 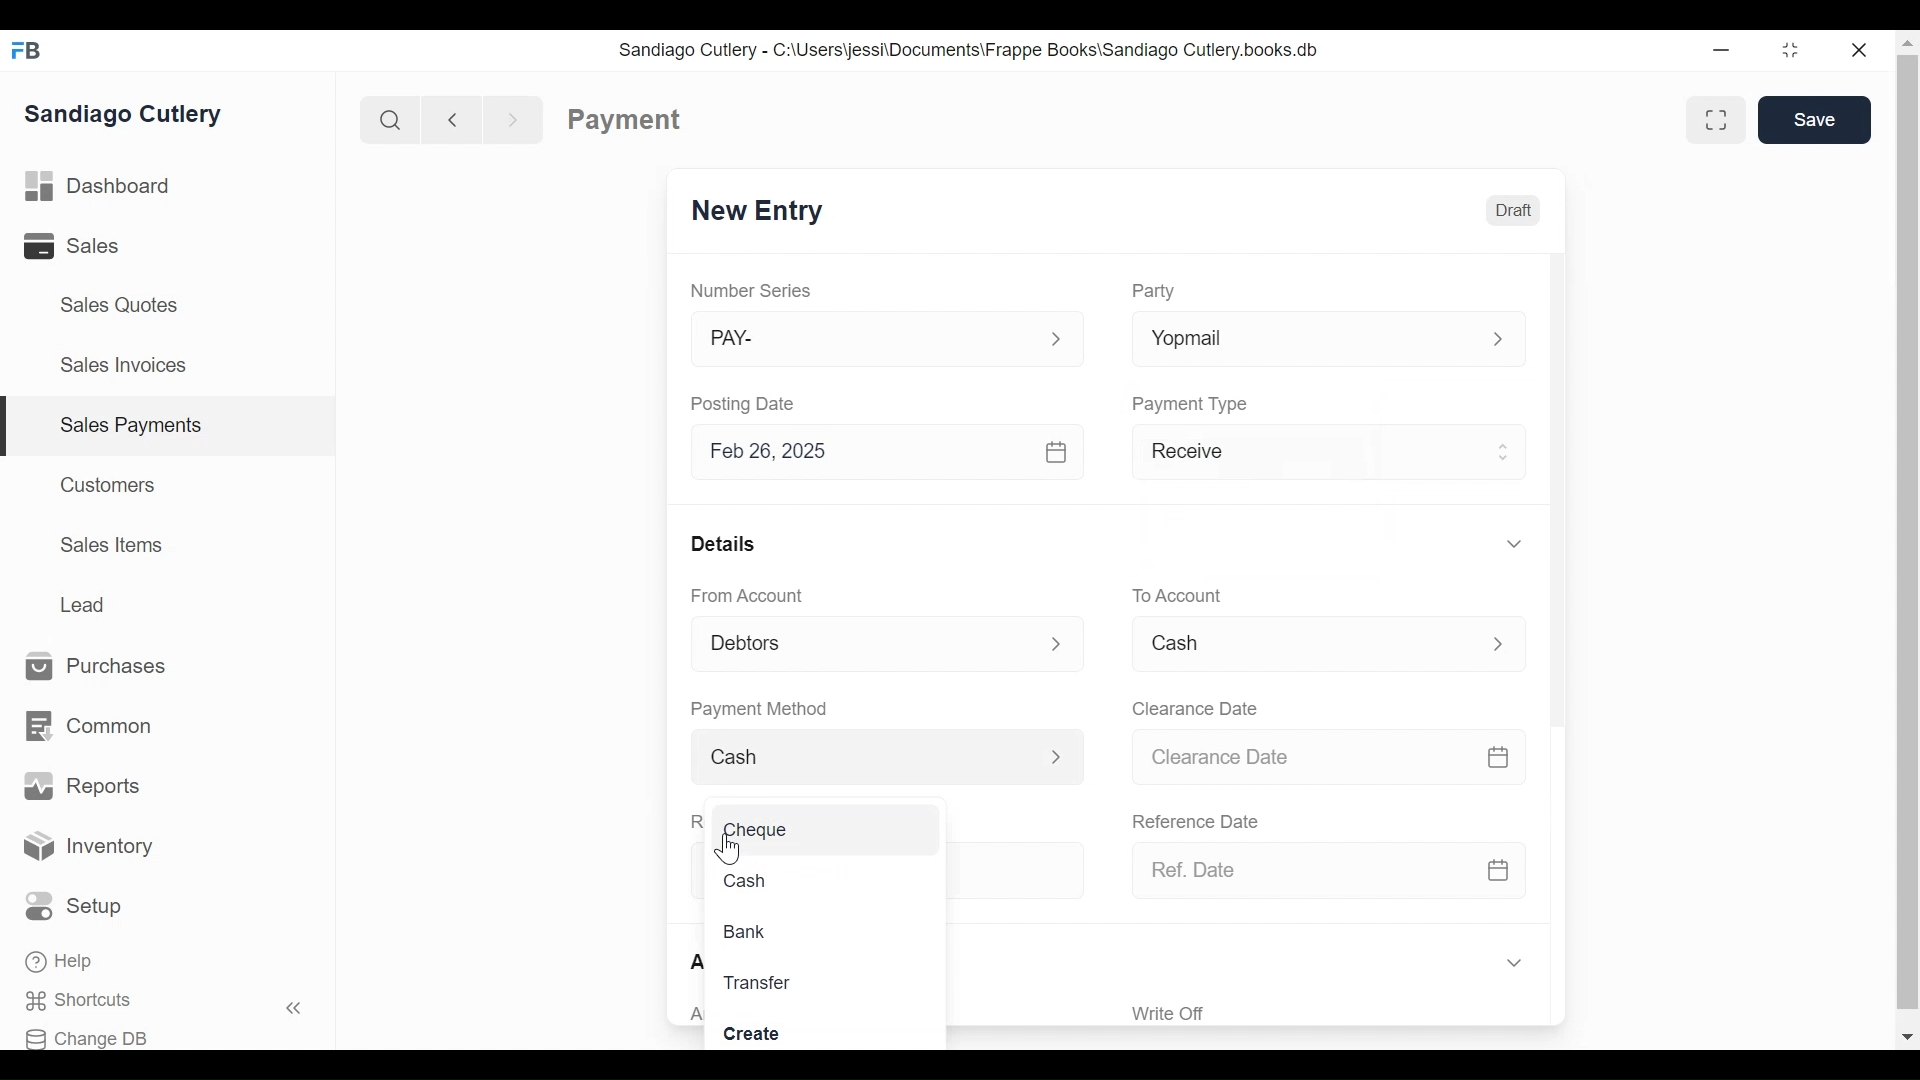 I want to click on Navigate Back, so click(x=448, y=119).